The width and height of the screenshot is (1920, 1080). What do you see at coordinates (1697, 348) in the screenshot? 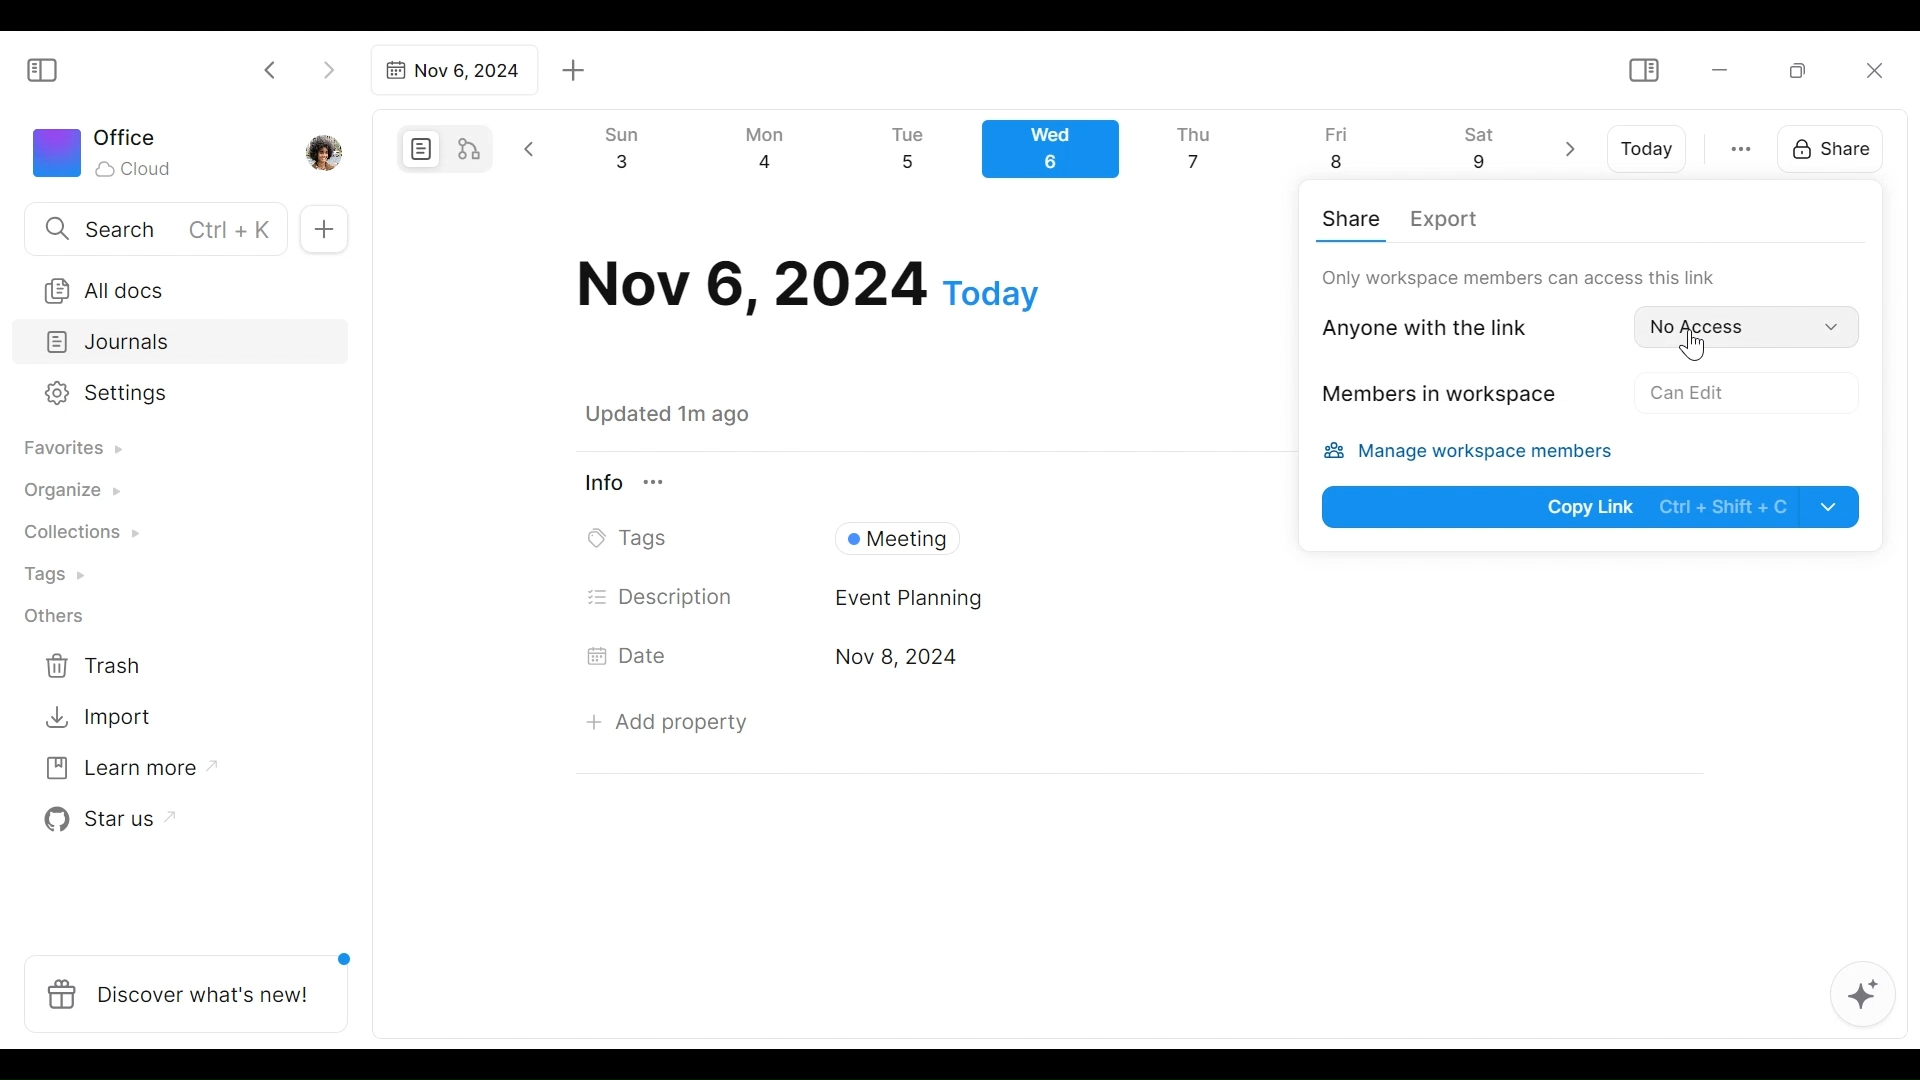
I see `cursor` at bounding box center [1697, 348].